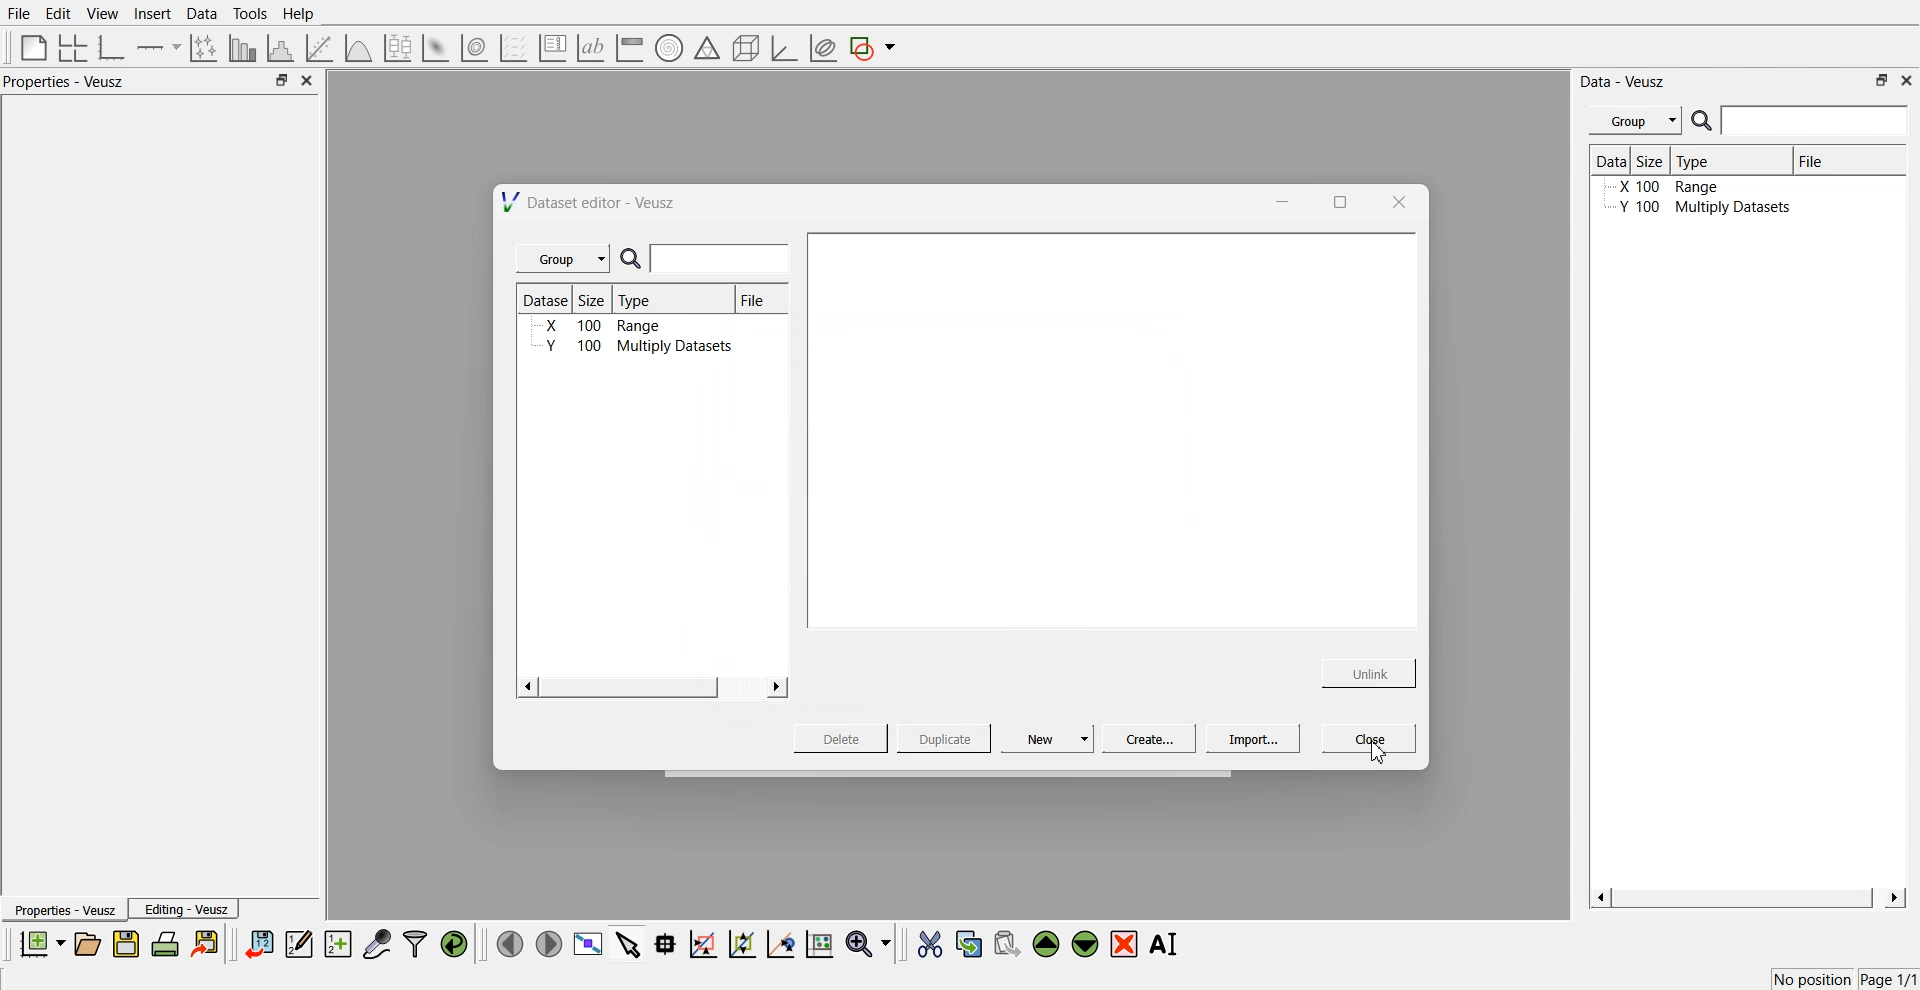  I want to click on fit a function, so click(321, 46).